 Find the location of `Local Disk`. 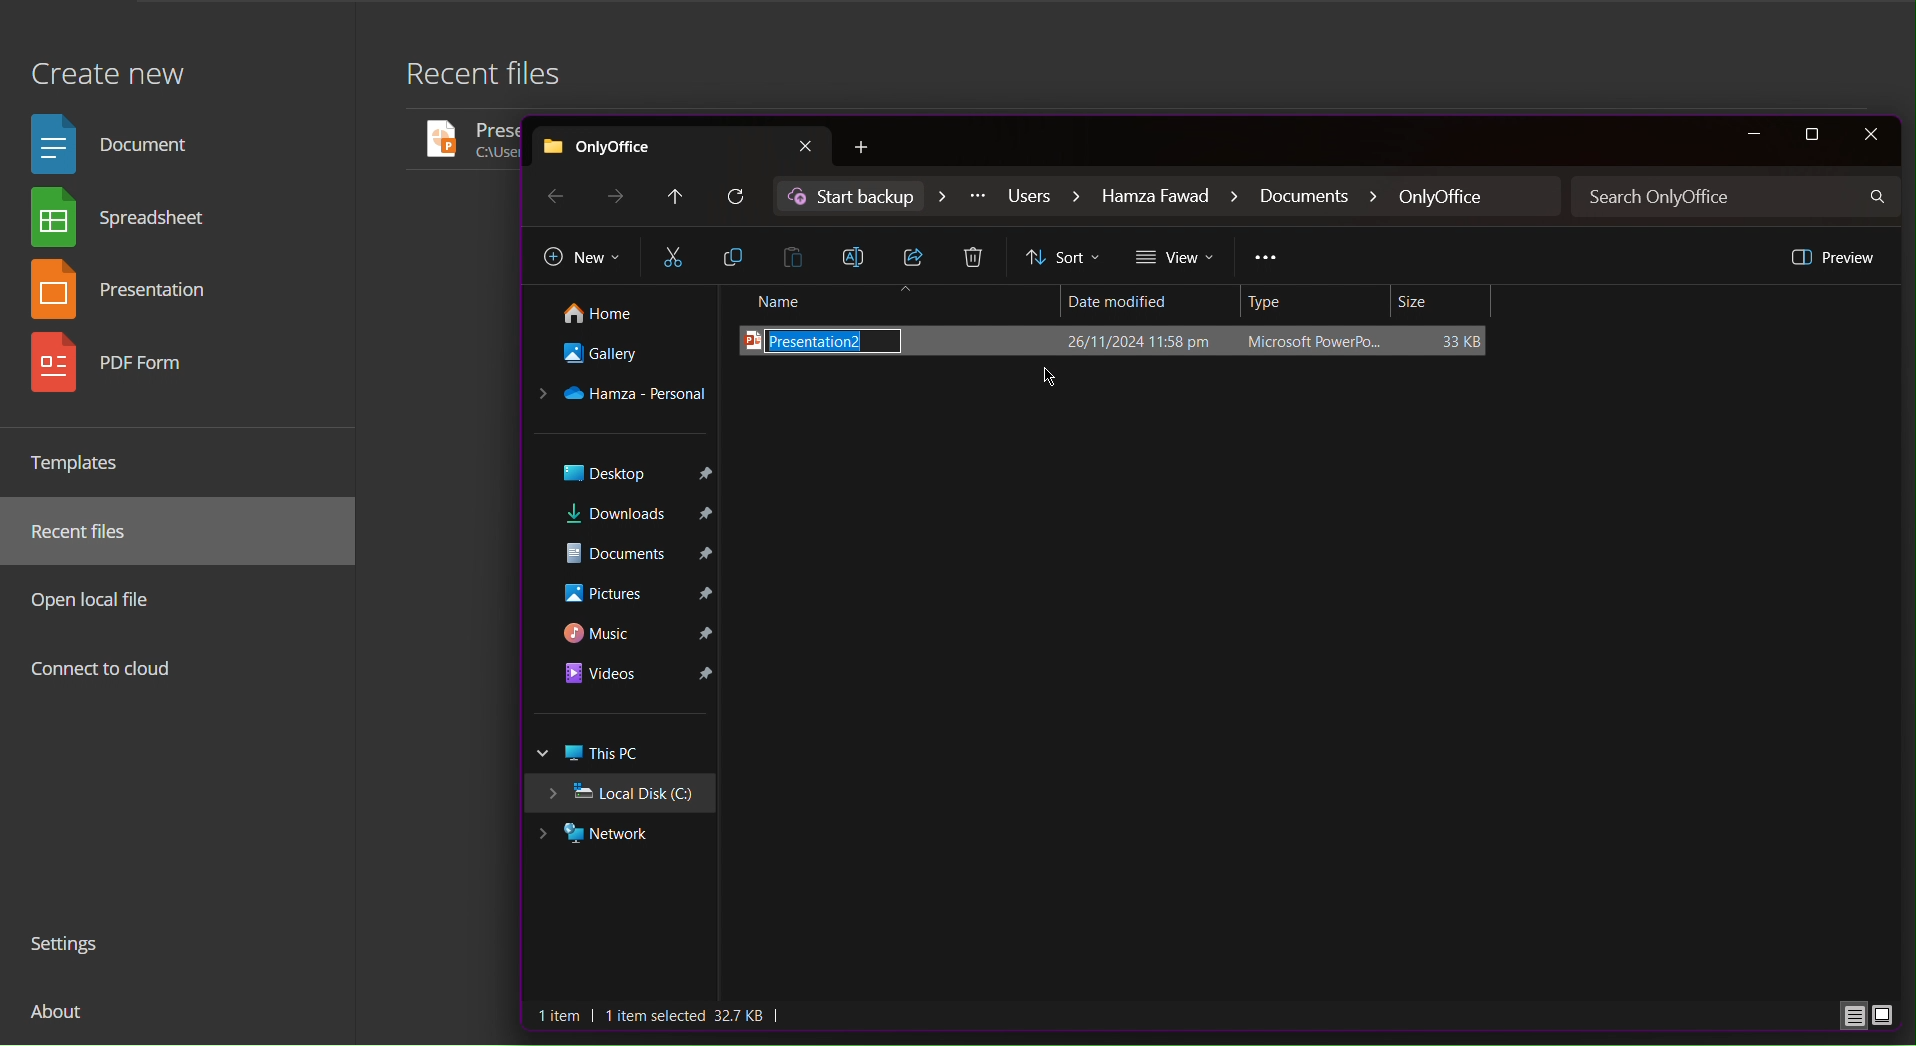

Local Disk is located at coordinates (627, 796).